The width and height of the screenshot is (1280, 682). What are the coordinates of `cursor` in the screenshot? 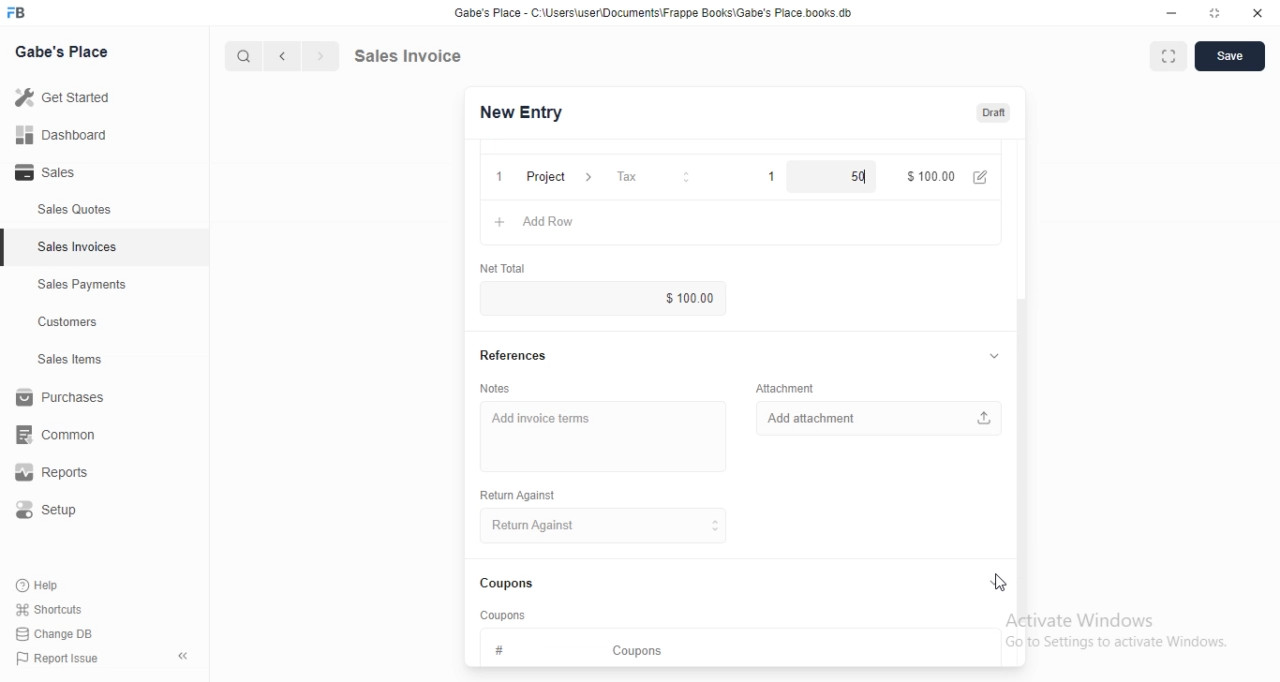 It's located at (234, 56).